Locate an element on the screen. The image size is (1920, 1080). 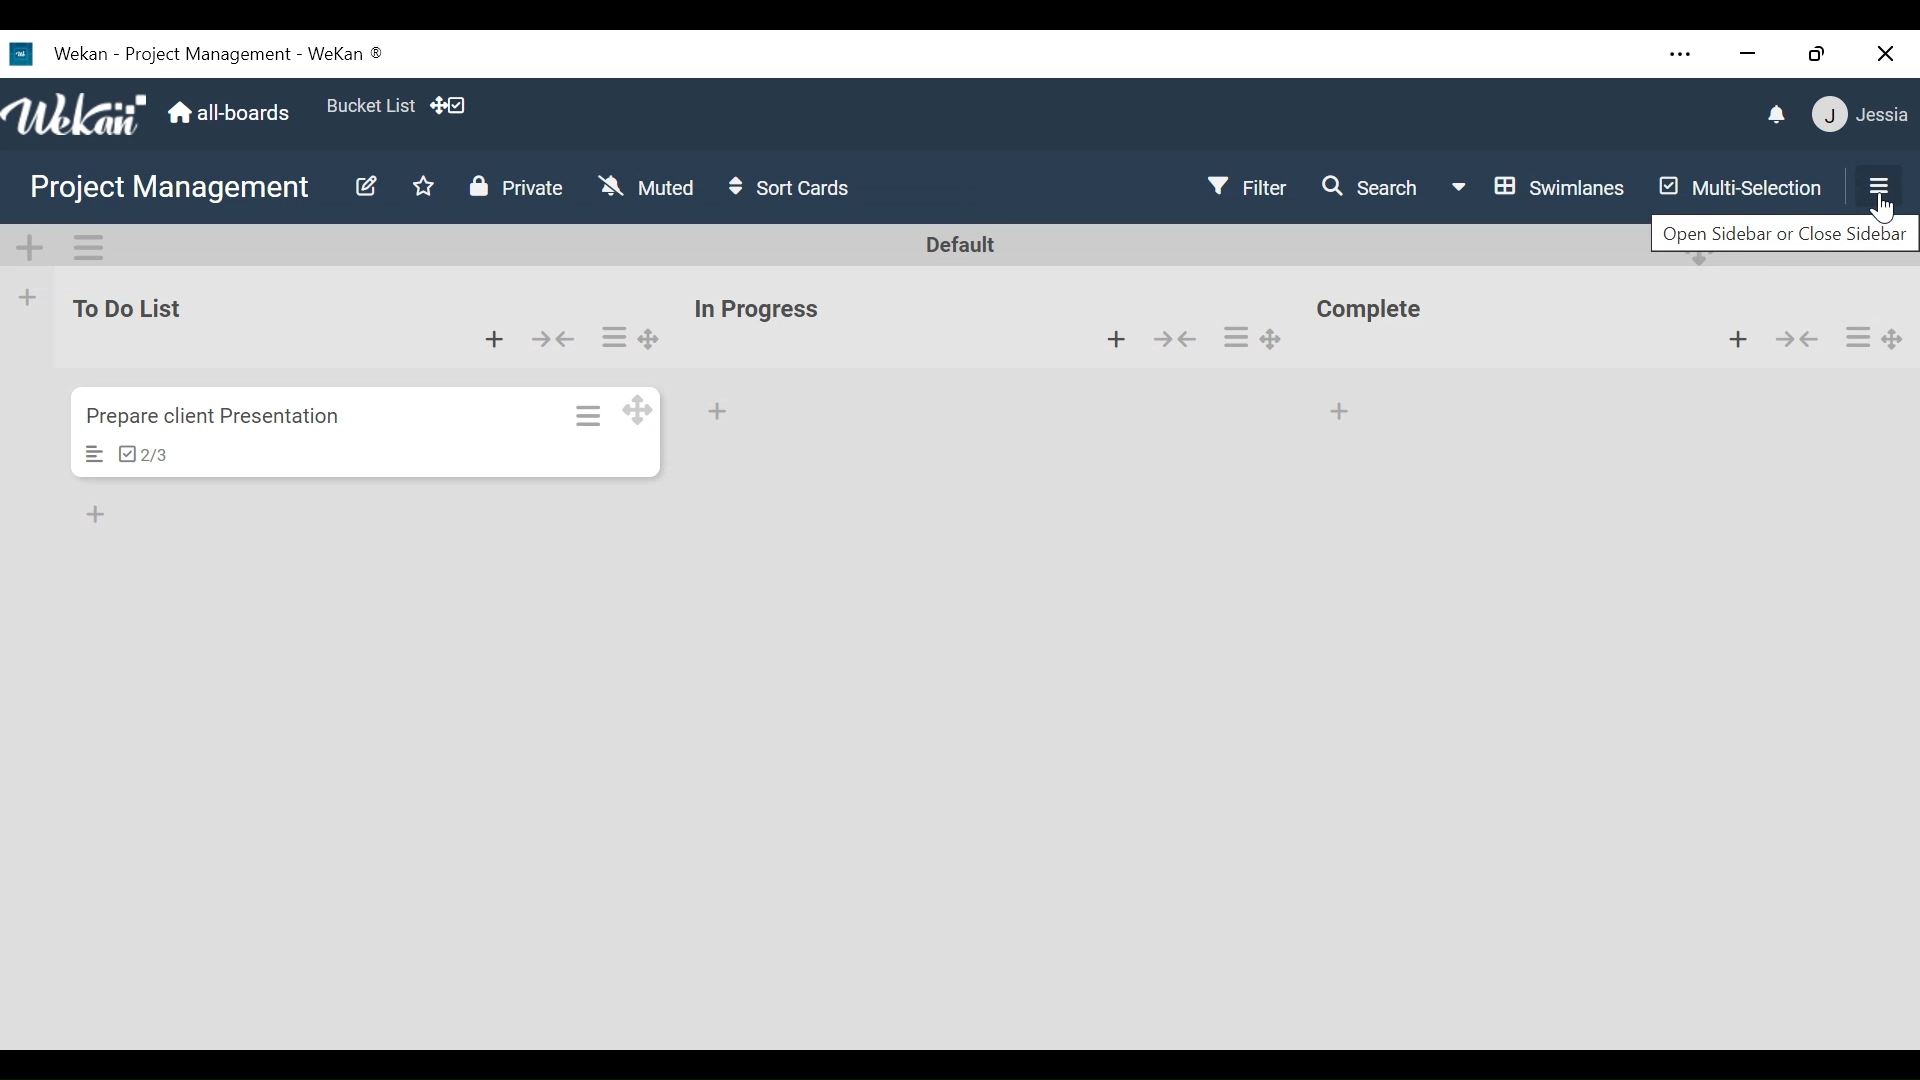
Add card to top of the list is located at coordinates (1737, 341).